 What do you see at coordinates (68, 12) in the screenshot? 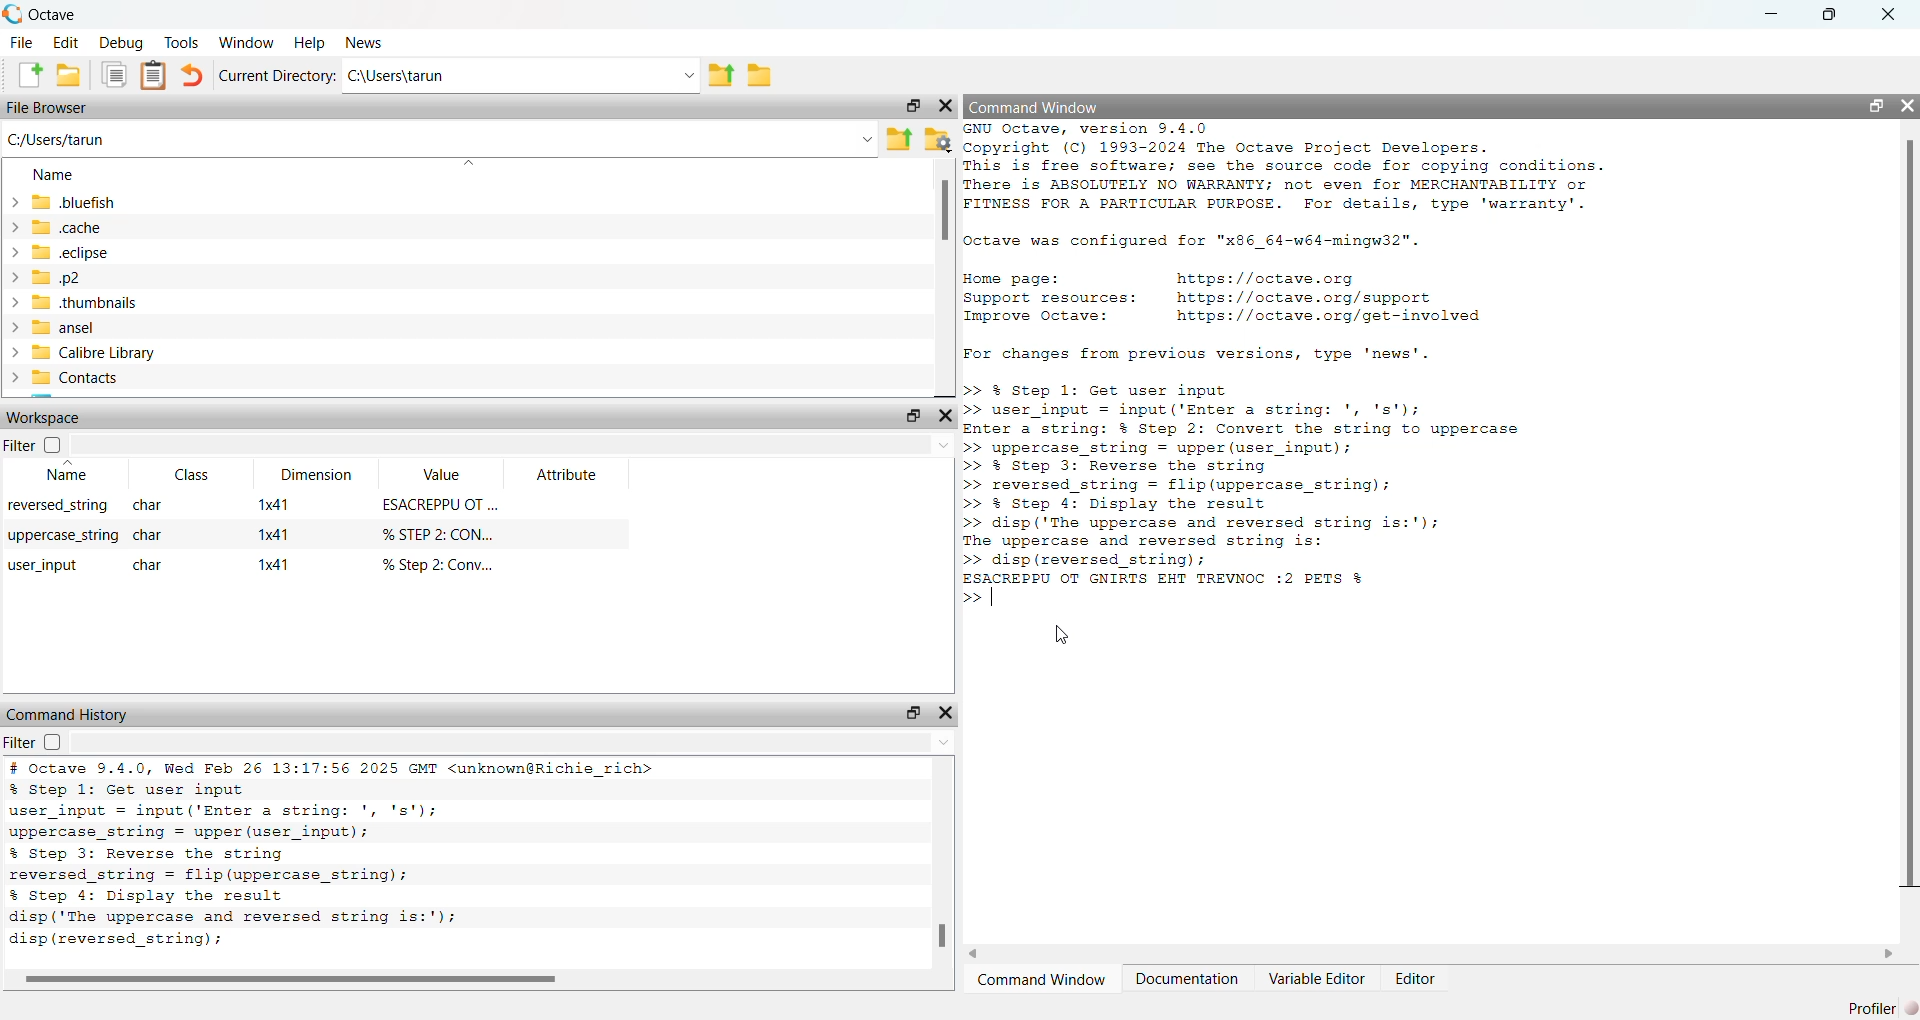
I see `octave` at bounding box center [68, 12].